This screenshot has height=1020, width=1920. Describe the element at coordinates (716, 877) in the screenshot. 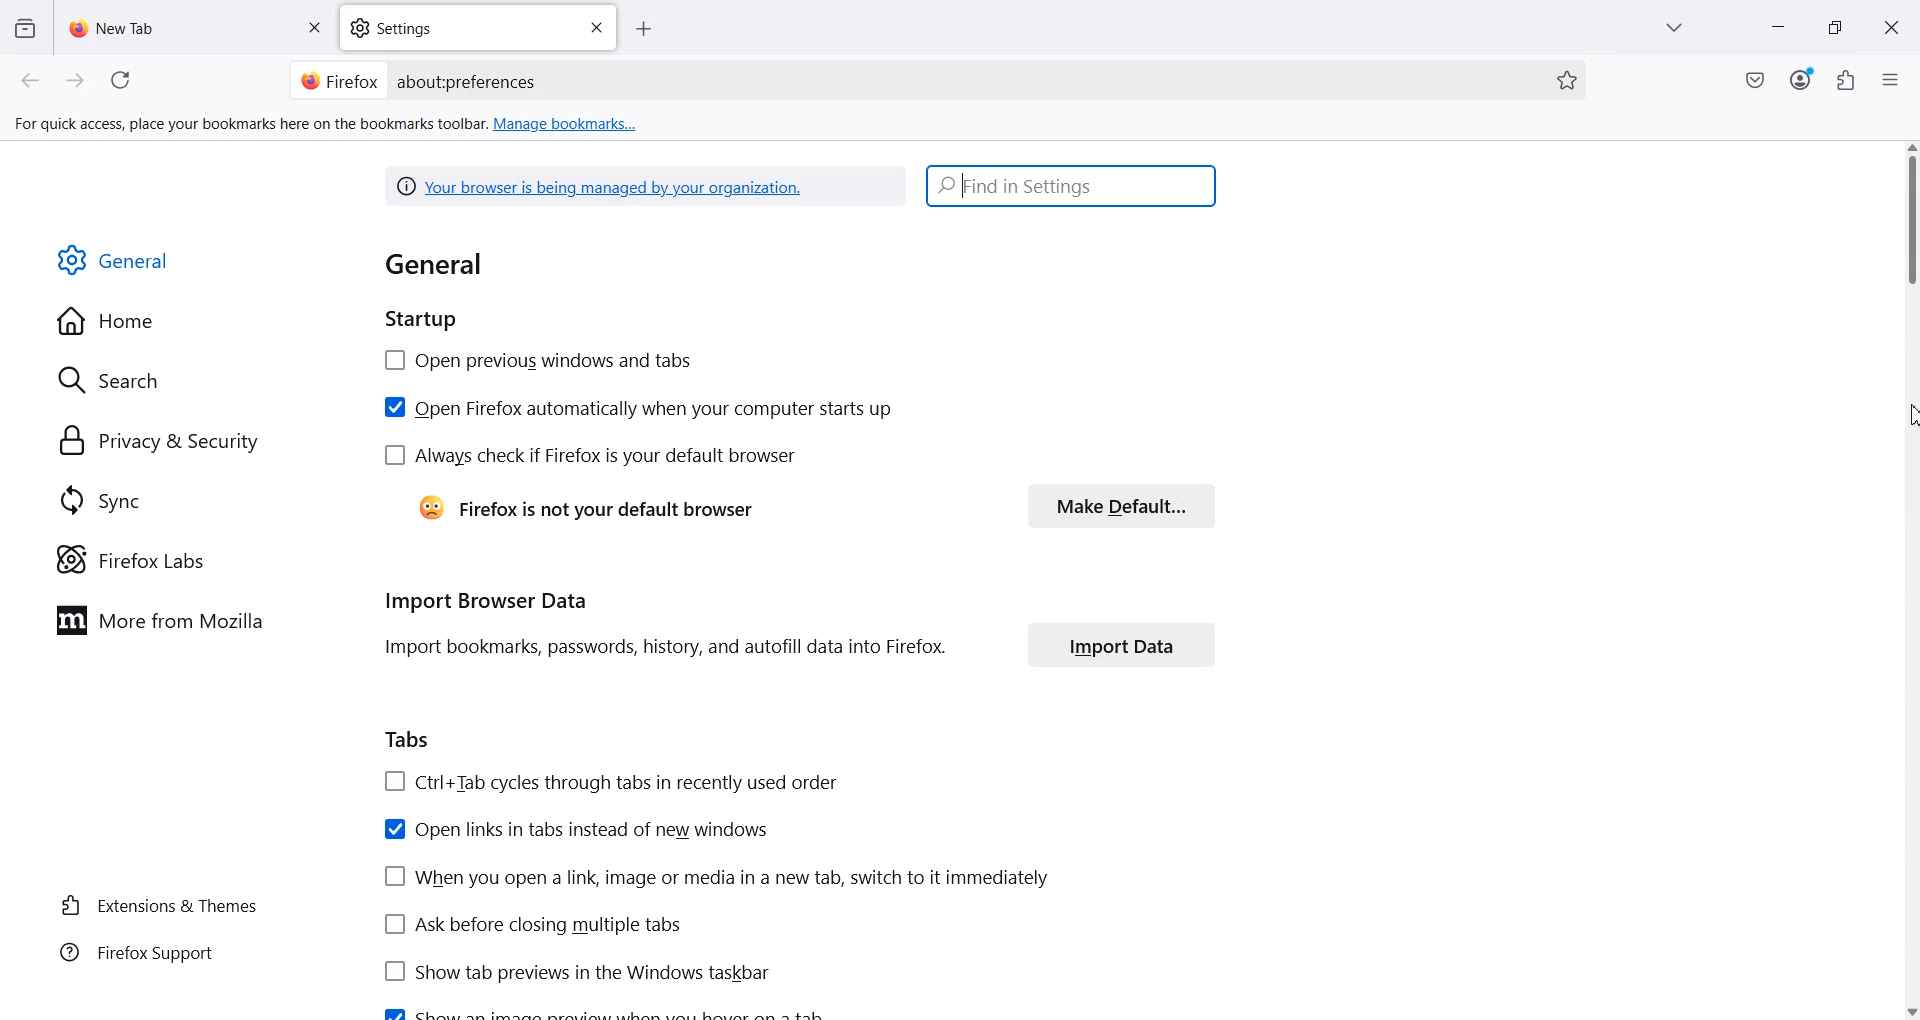

I see `[J When you open a link, image or media in a new tab, switch to it immediately` at that location.